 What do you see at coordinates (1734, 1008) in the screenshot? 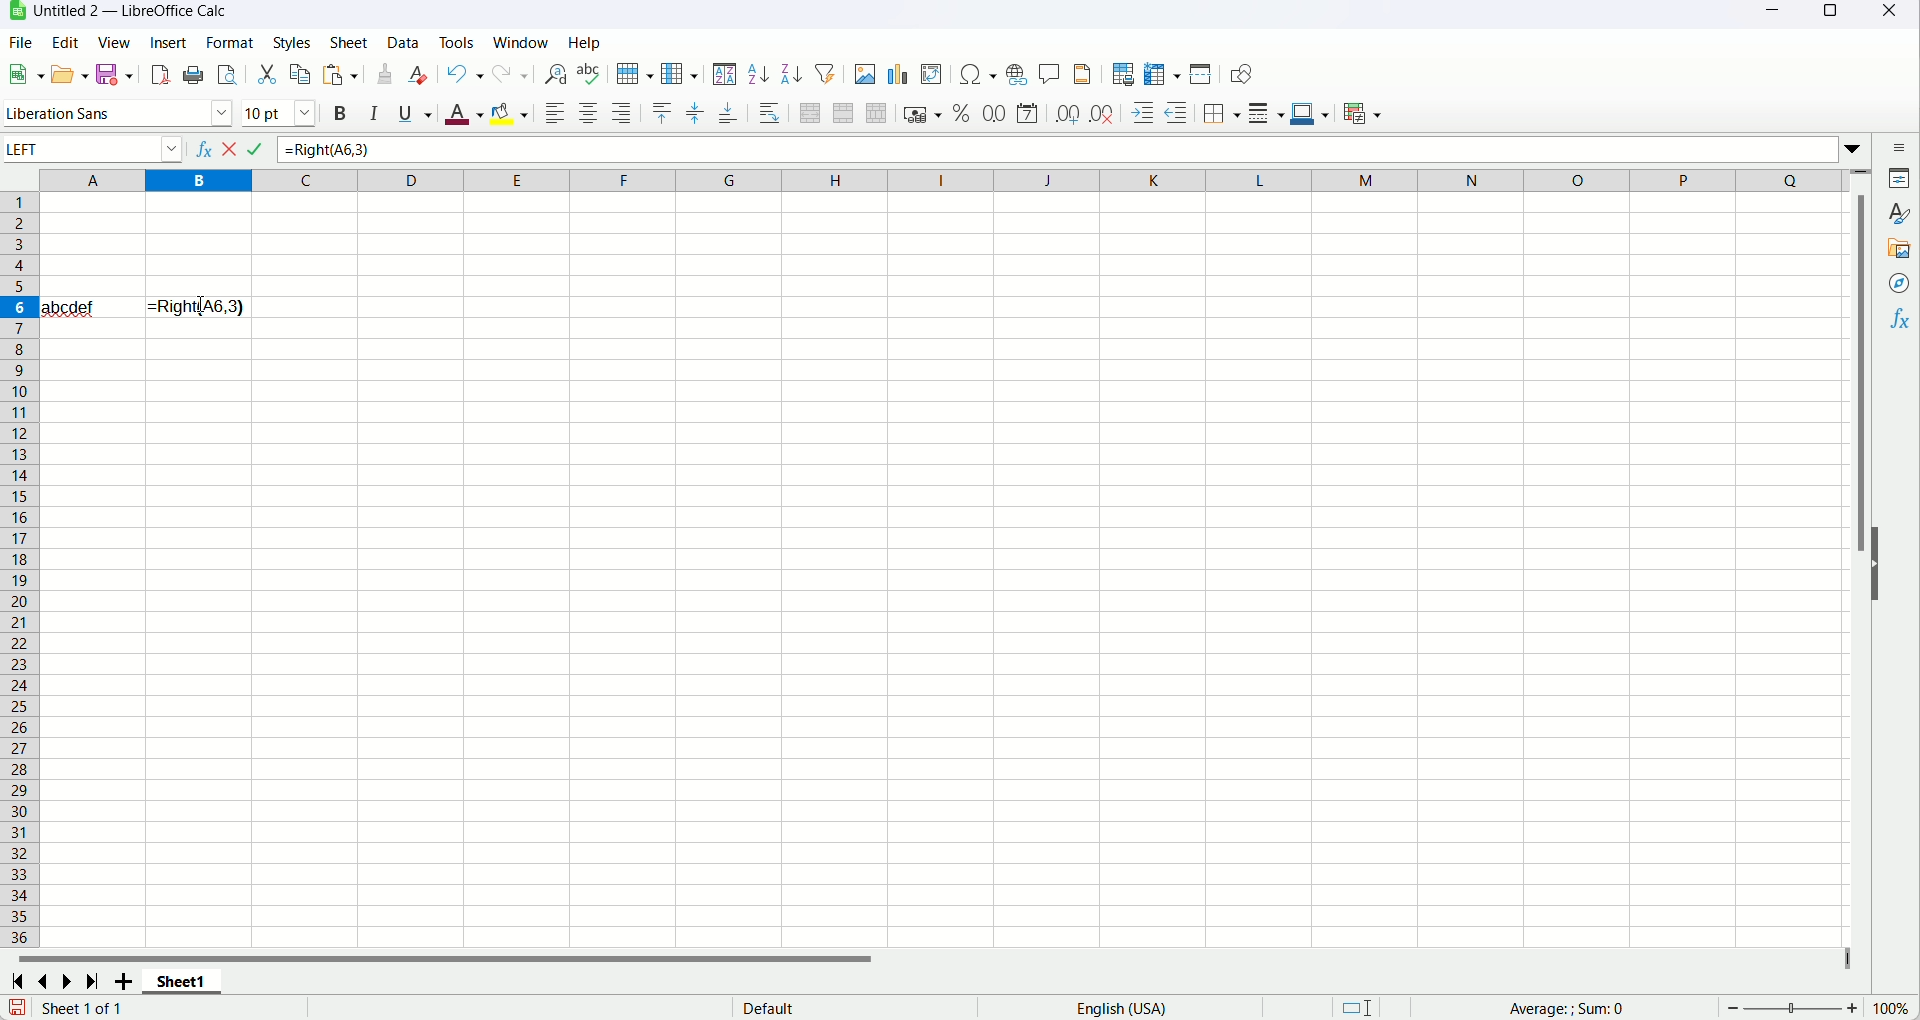
I see `zoom out` at bounding box center [1734, 1008].